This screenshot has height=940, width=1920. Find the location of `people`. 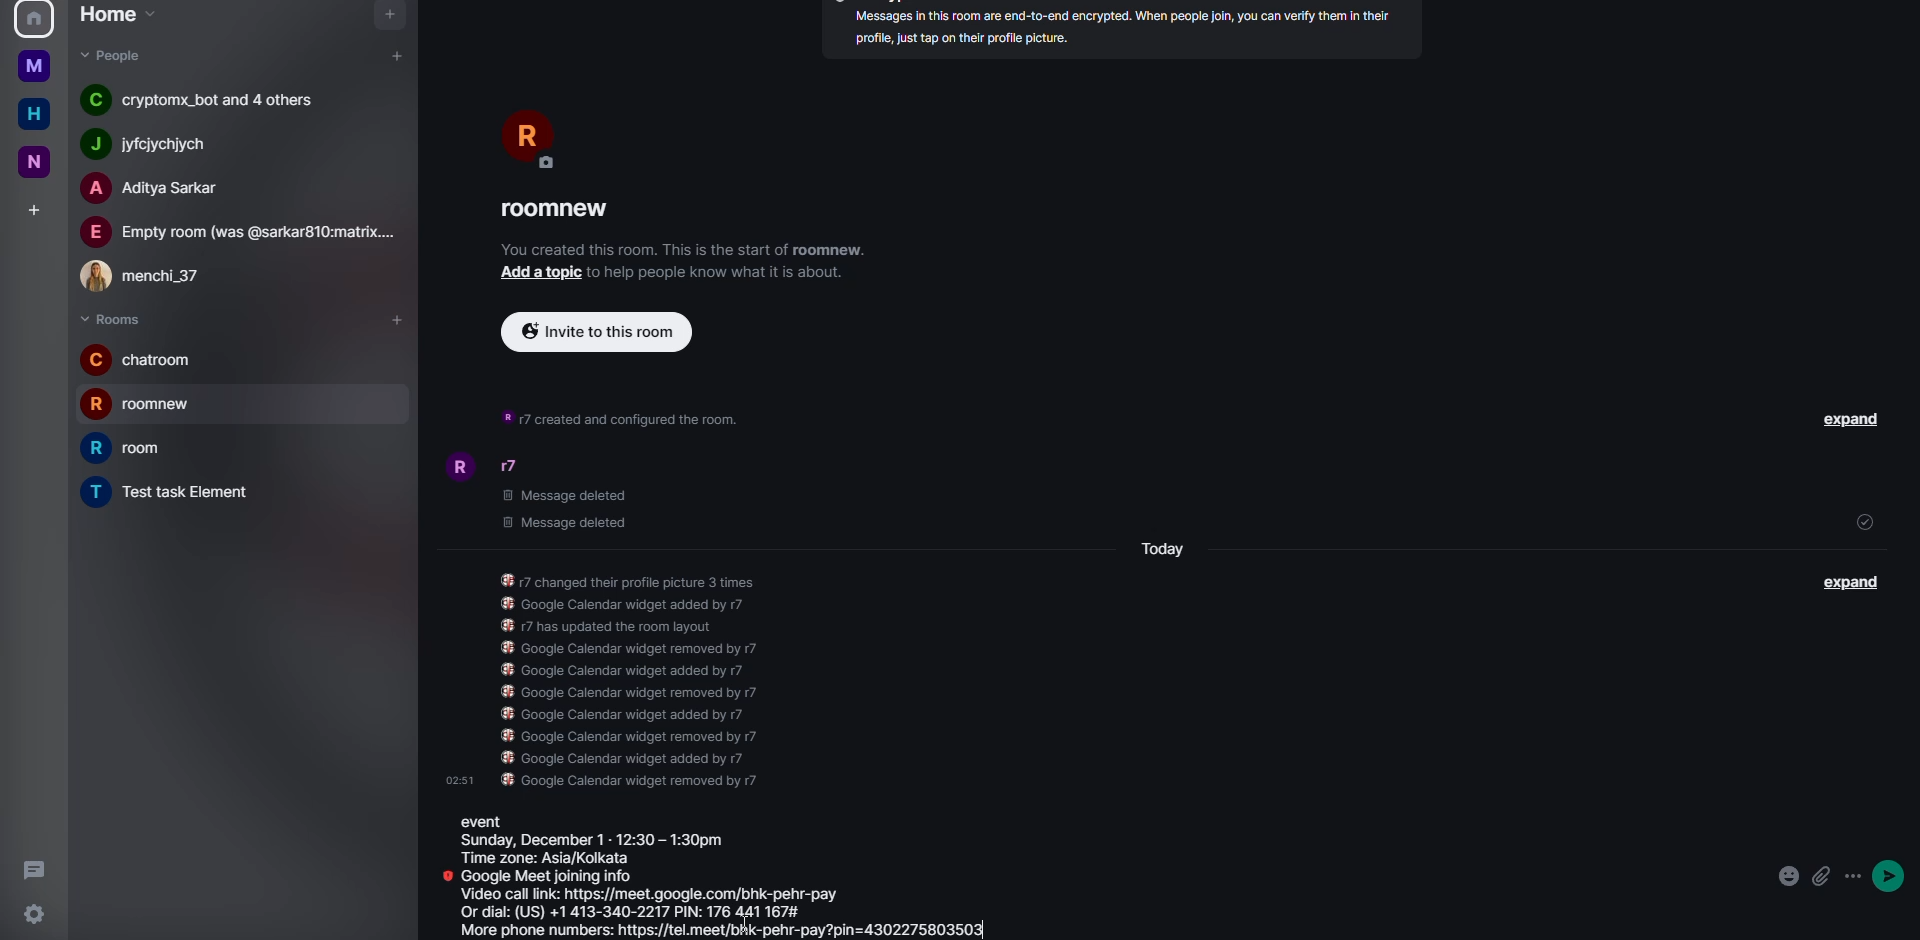

people is located at coordinates (150, 276).